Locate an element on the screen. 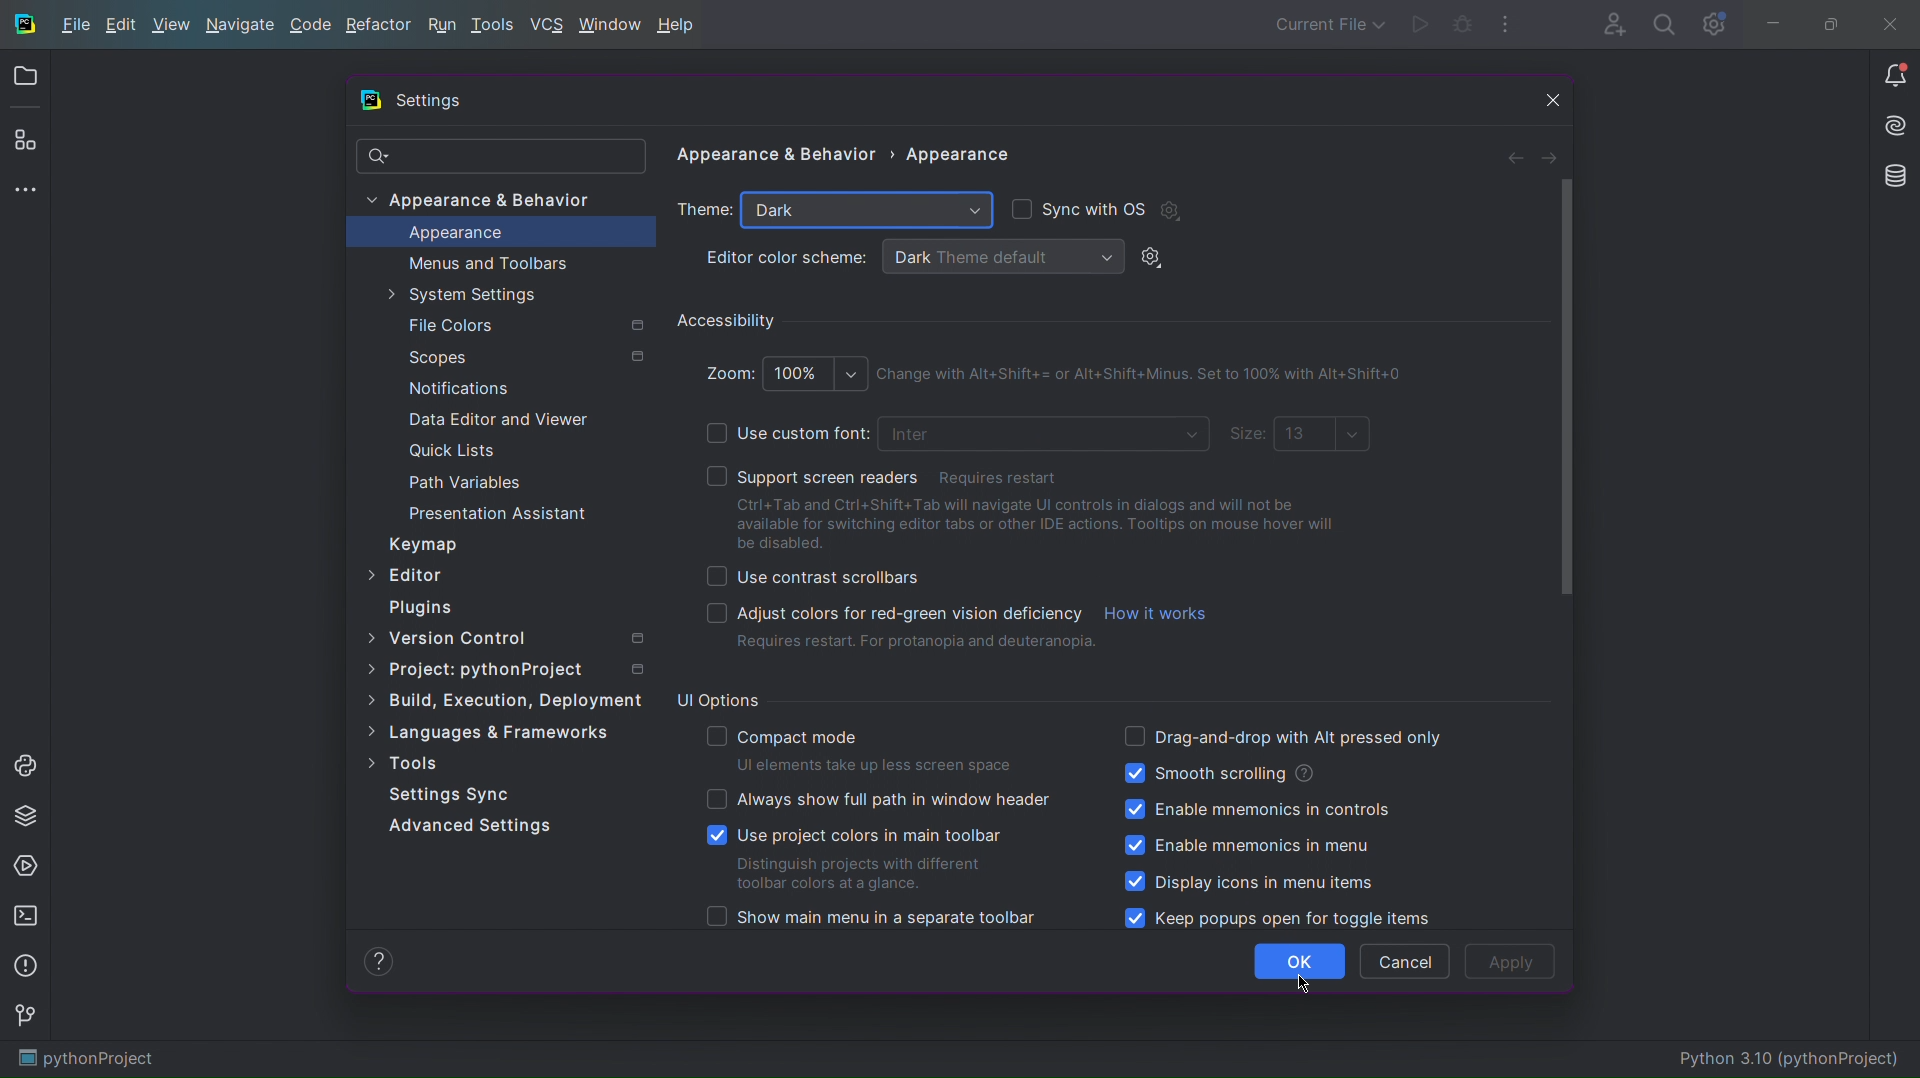 Image resolution: width=1920 pixels, height=1078 pixels. Scopes is located at coordinates (522, 357).